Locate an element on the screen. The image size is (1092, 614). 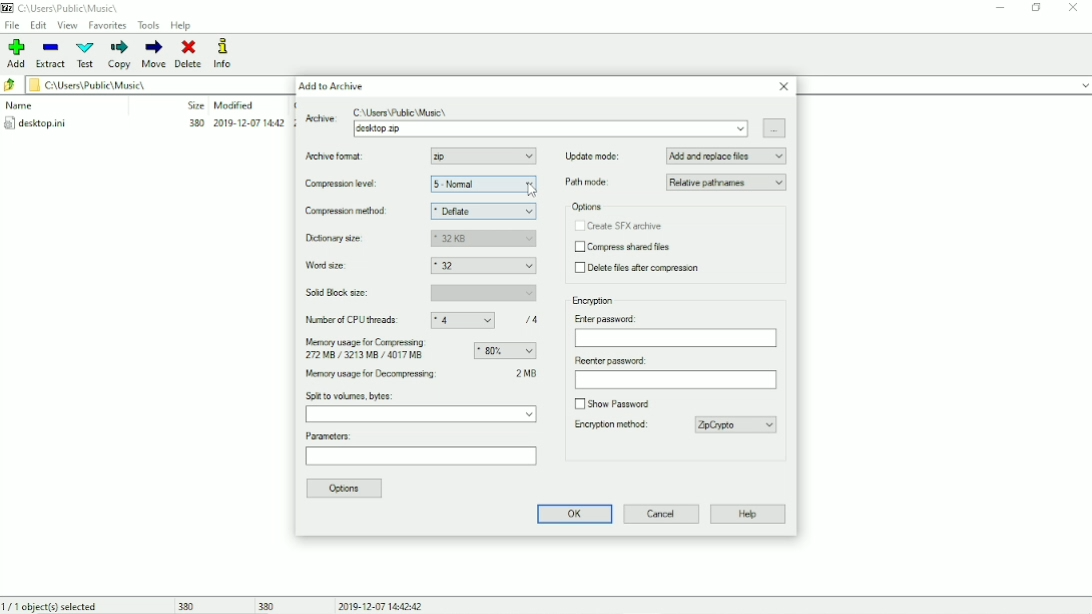
Delete is located at coordinates (189, 54).